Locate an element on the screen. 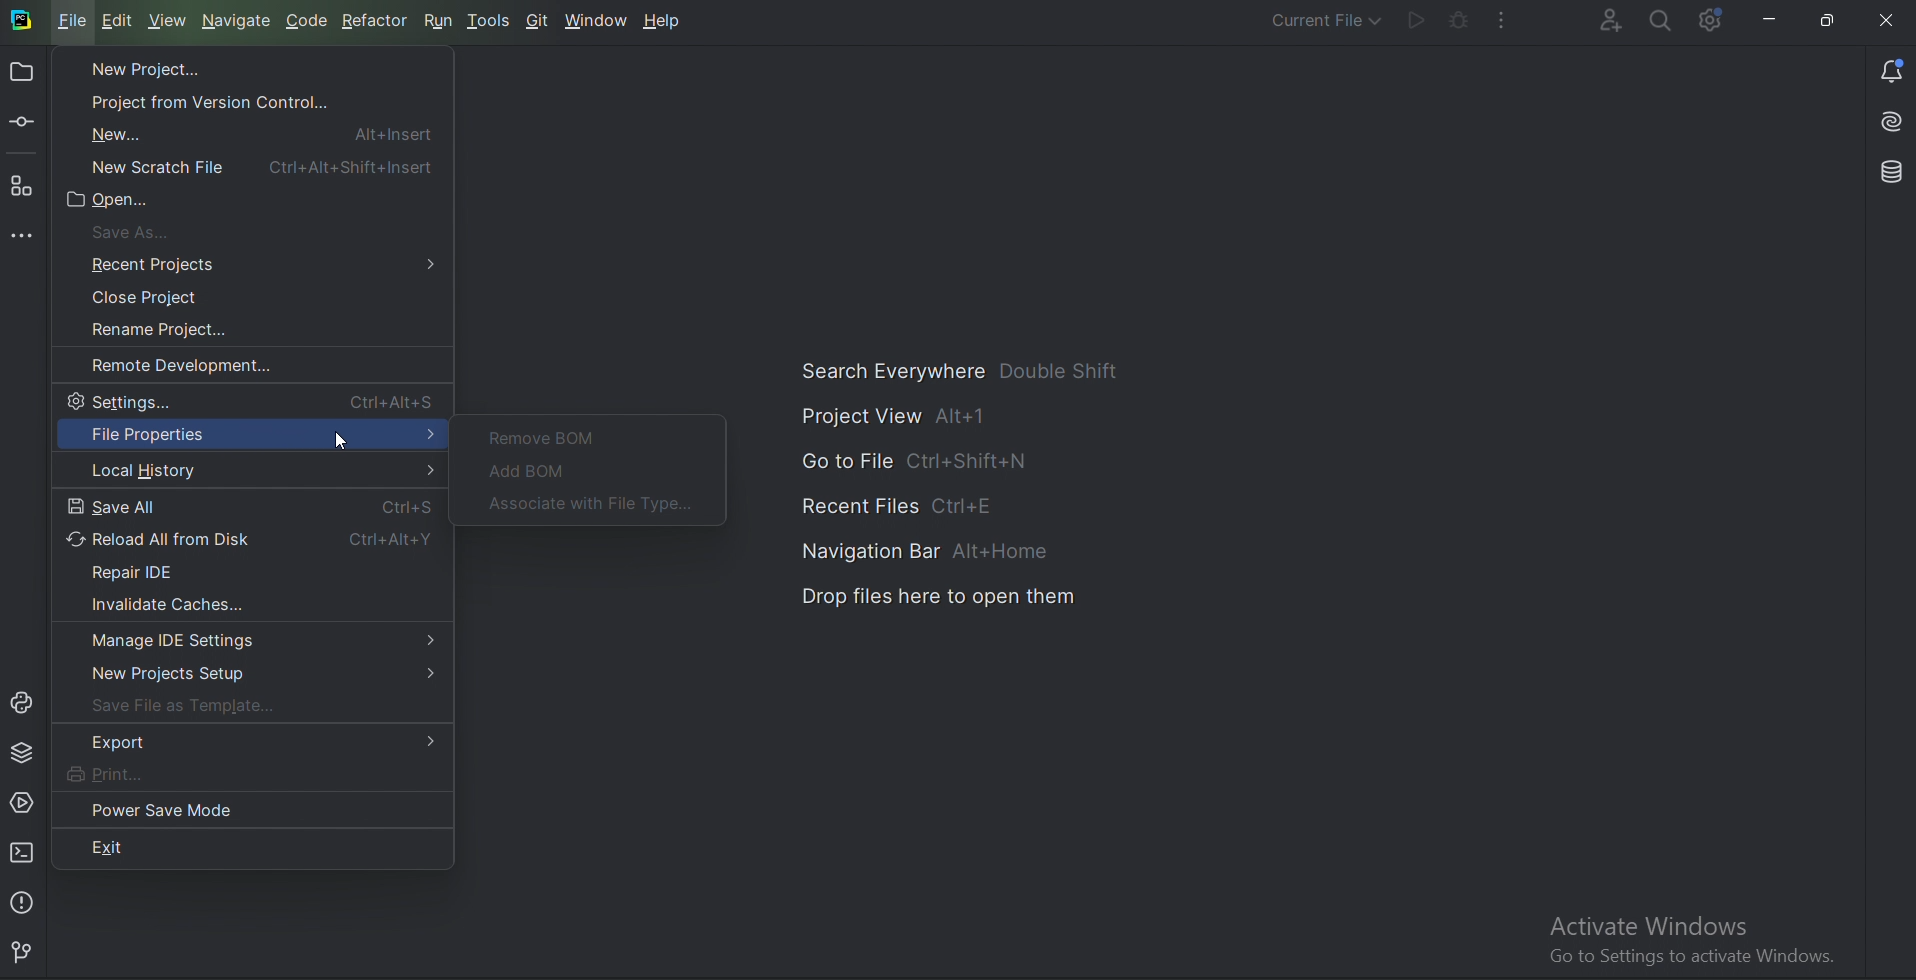 The height and width of the screenshot is (980, 1916). Go to File Ctrl+Shift+N is located at coordinates (922, 463).